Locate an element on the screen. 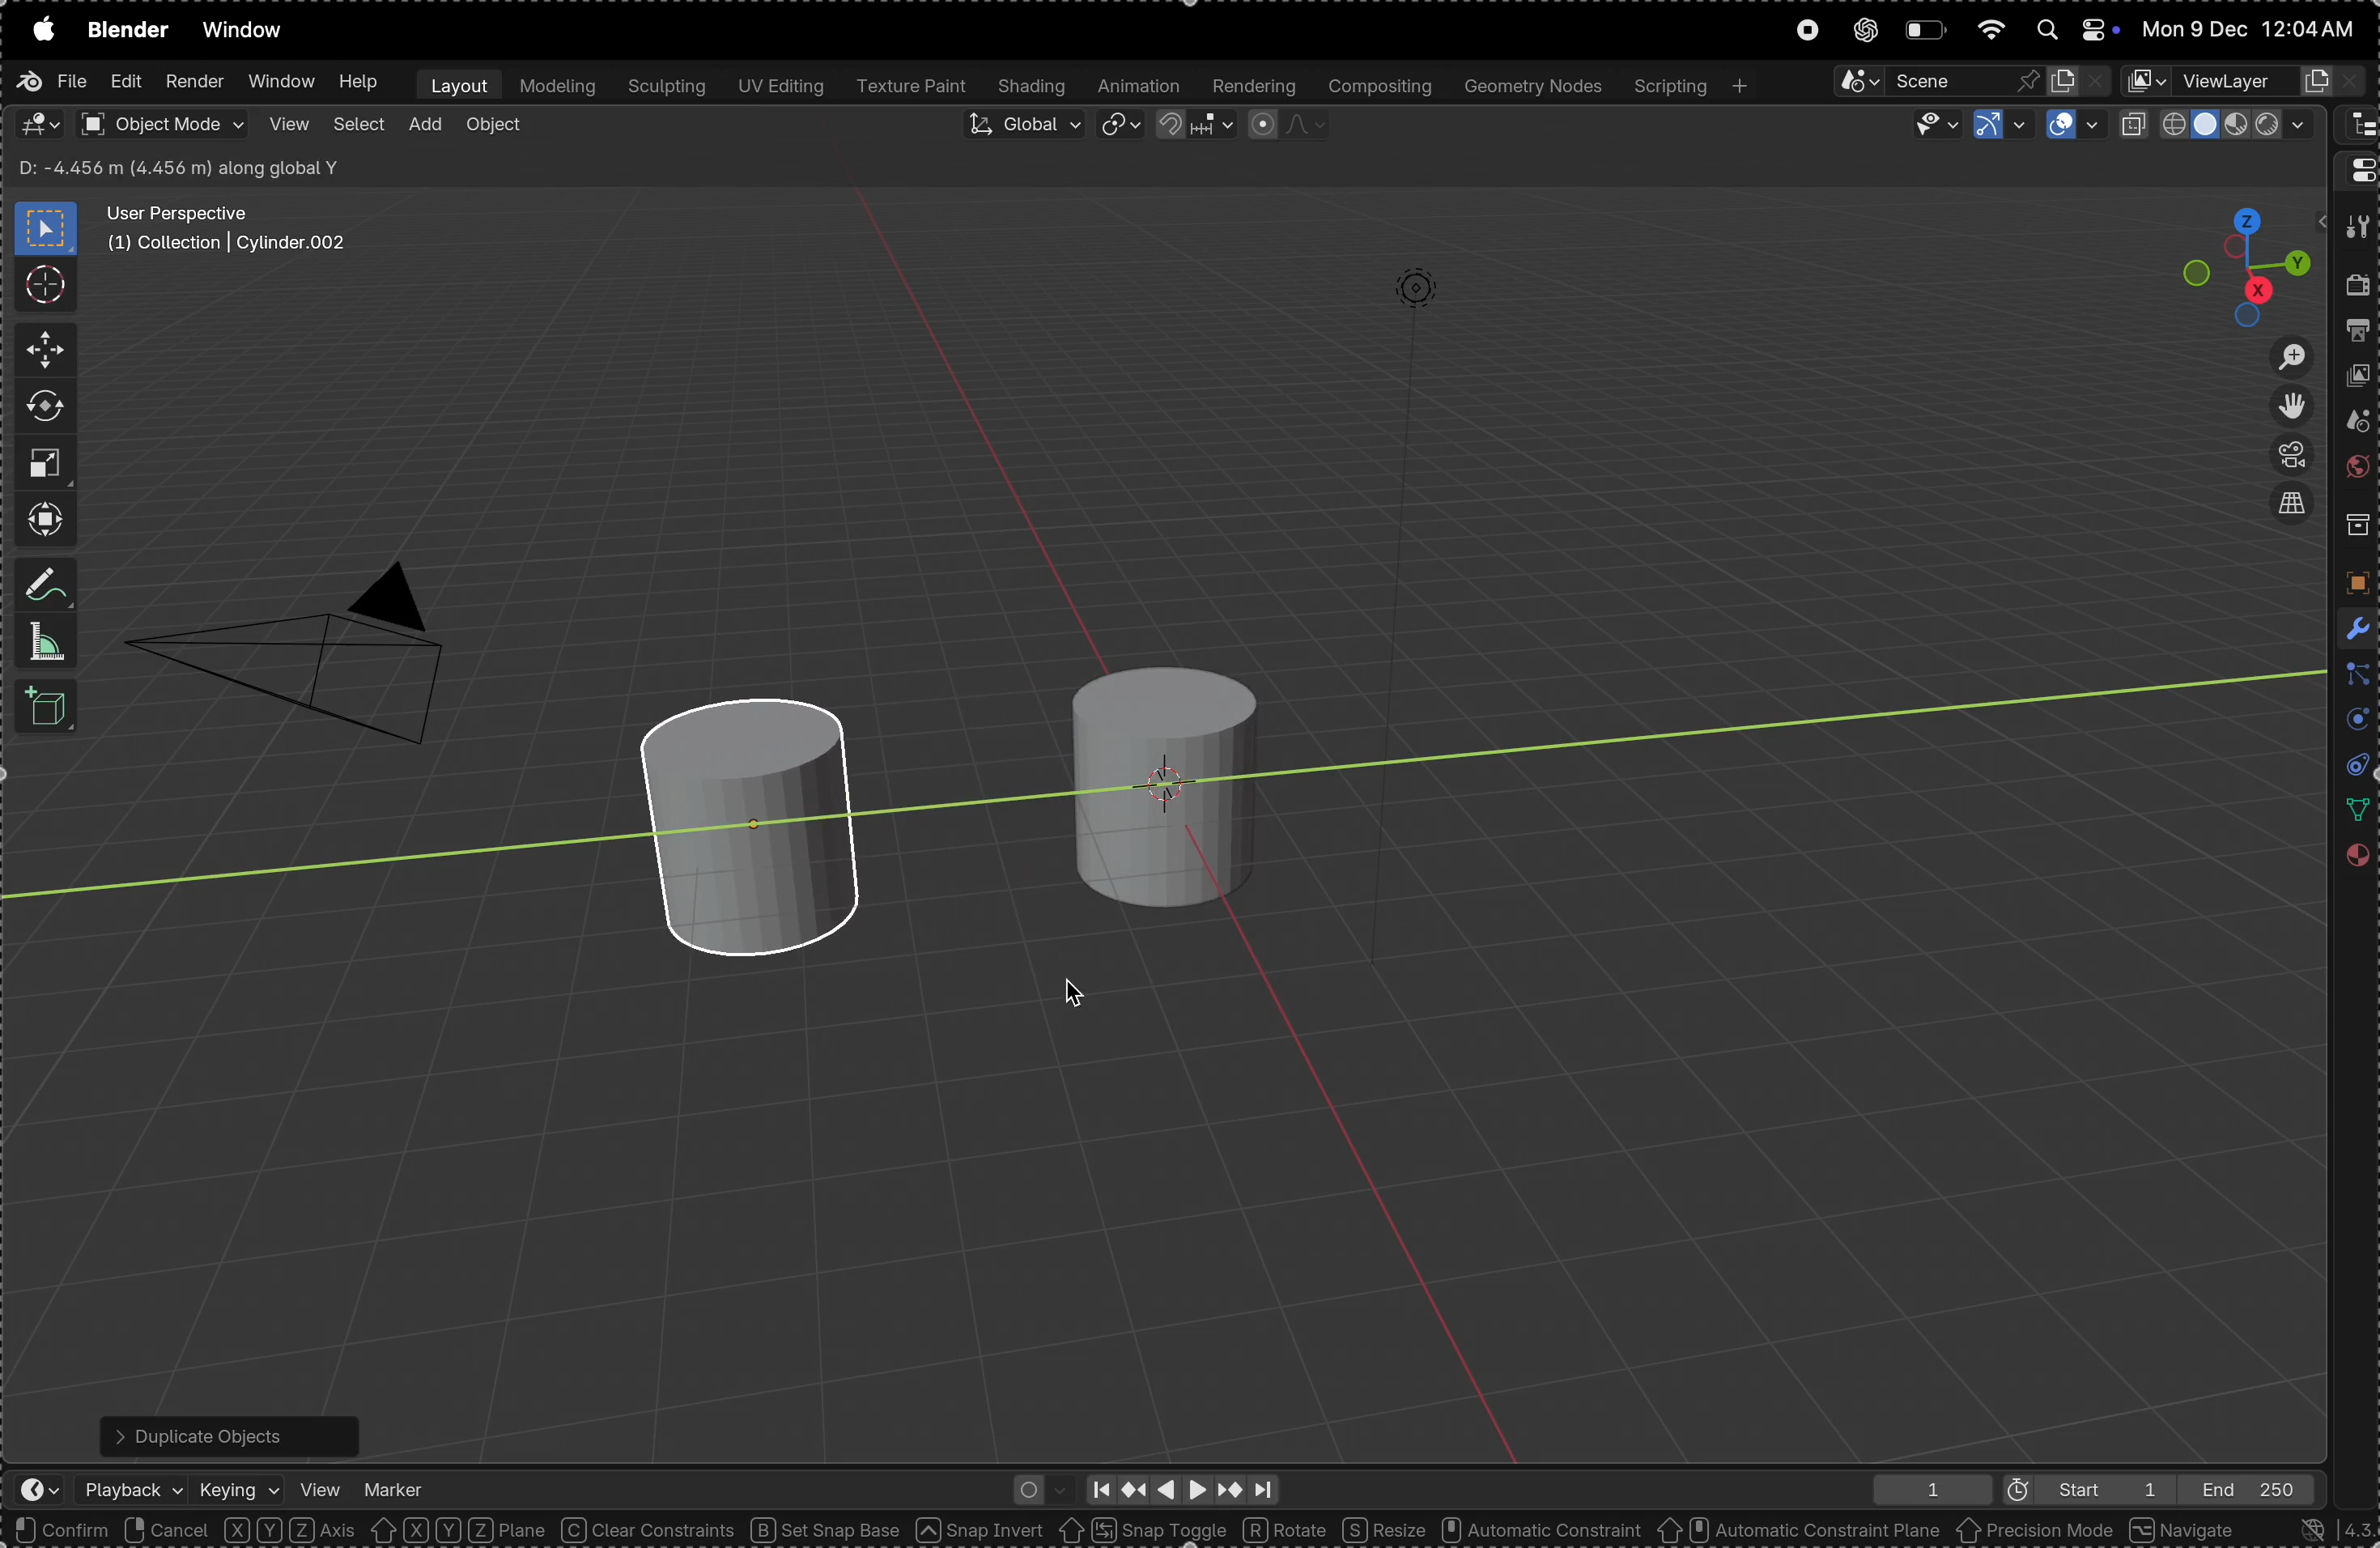 The image size is (2380, 1548). composting is located at coordinates (1378, 86).